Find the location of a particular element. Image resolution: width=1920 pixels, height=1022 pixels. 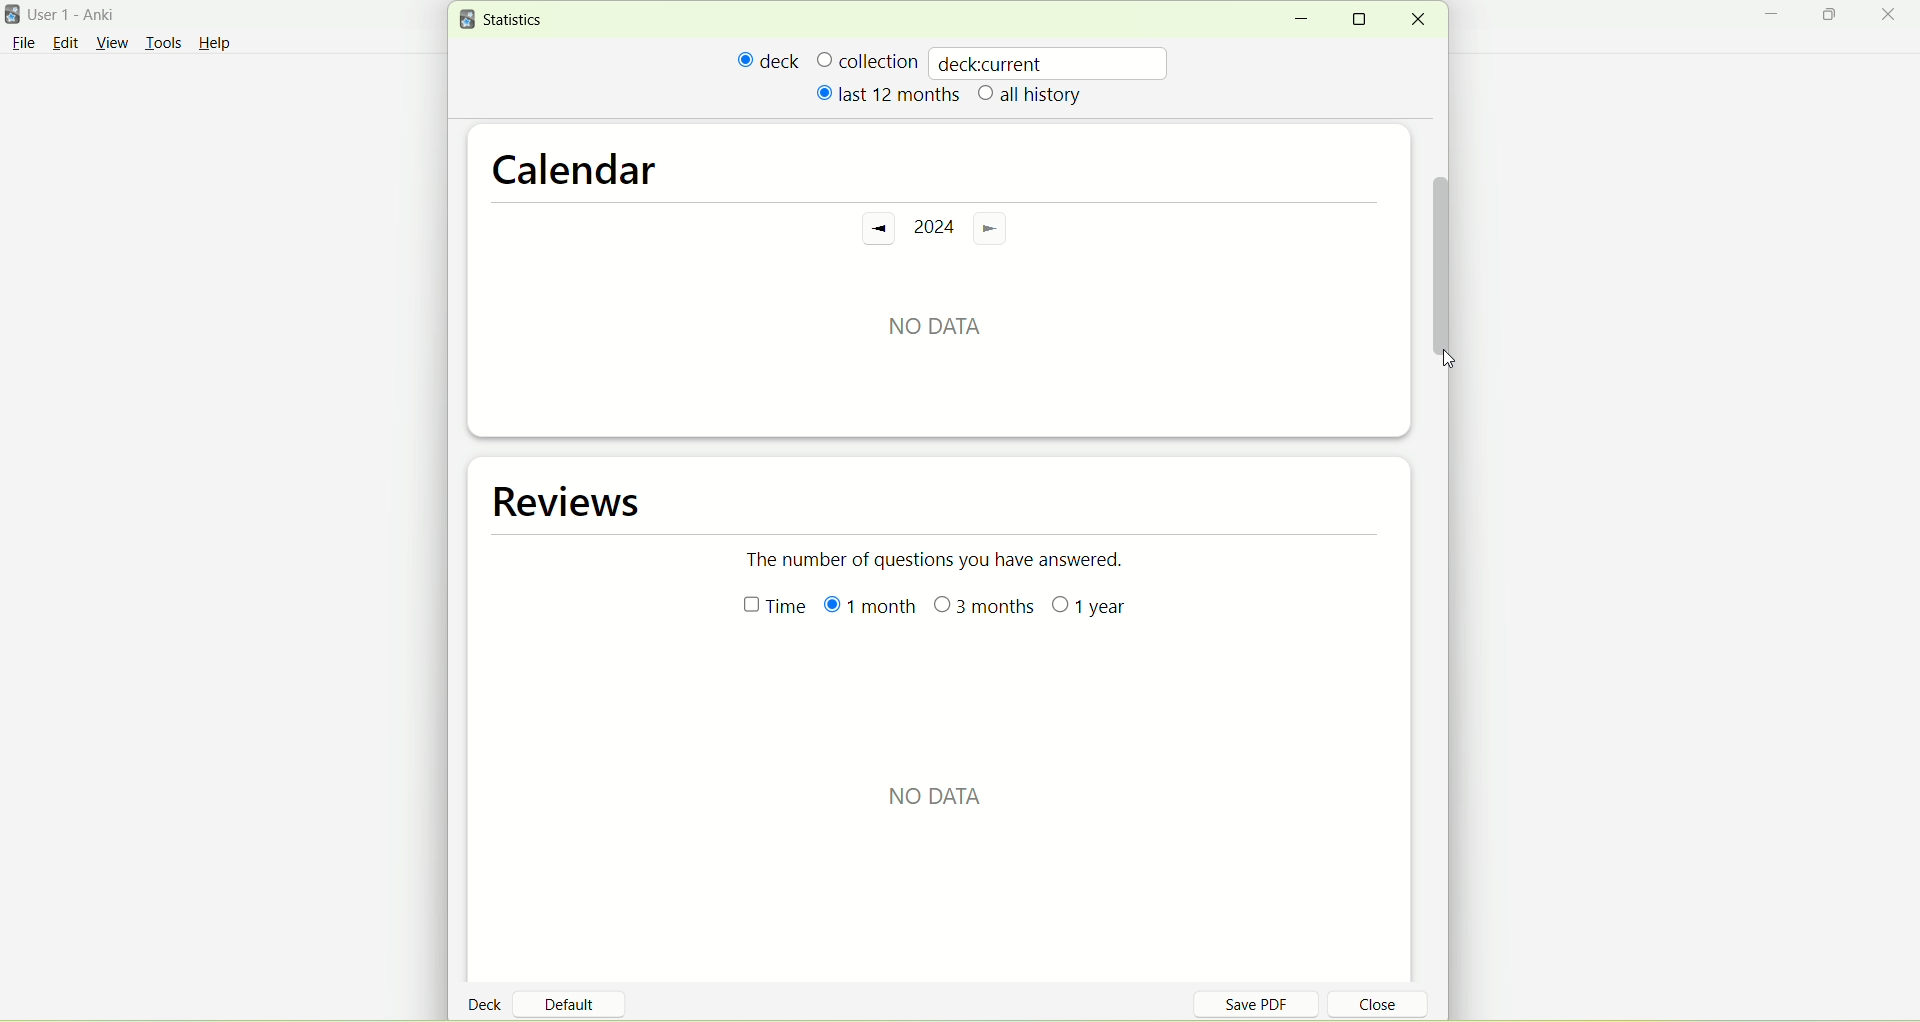

Help is located at coordinates (215, 46).